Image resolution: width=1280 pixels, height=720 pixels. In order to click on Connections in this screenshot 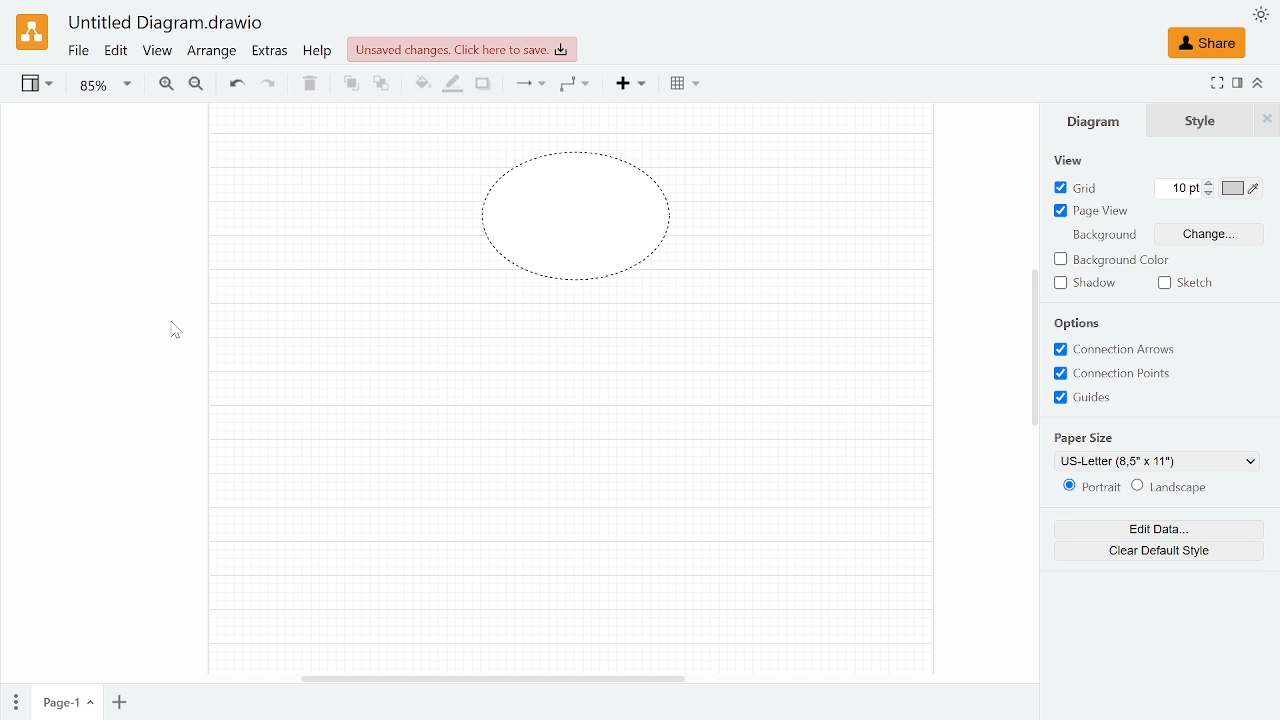, I will do `click(529, 85)`.